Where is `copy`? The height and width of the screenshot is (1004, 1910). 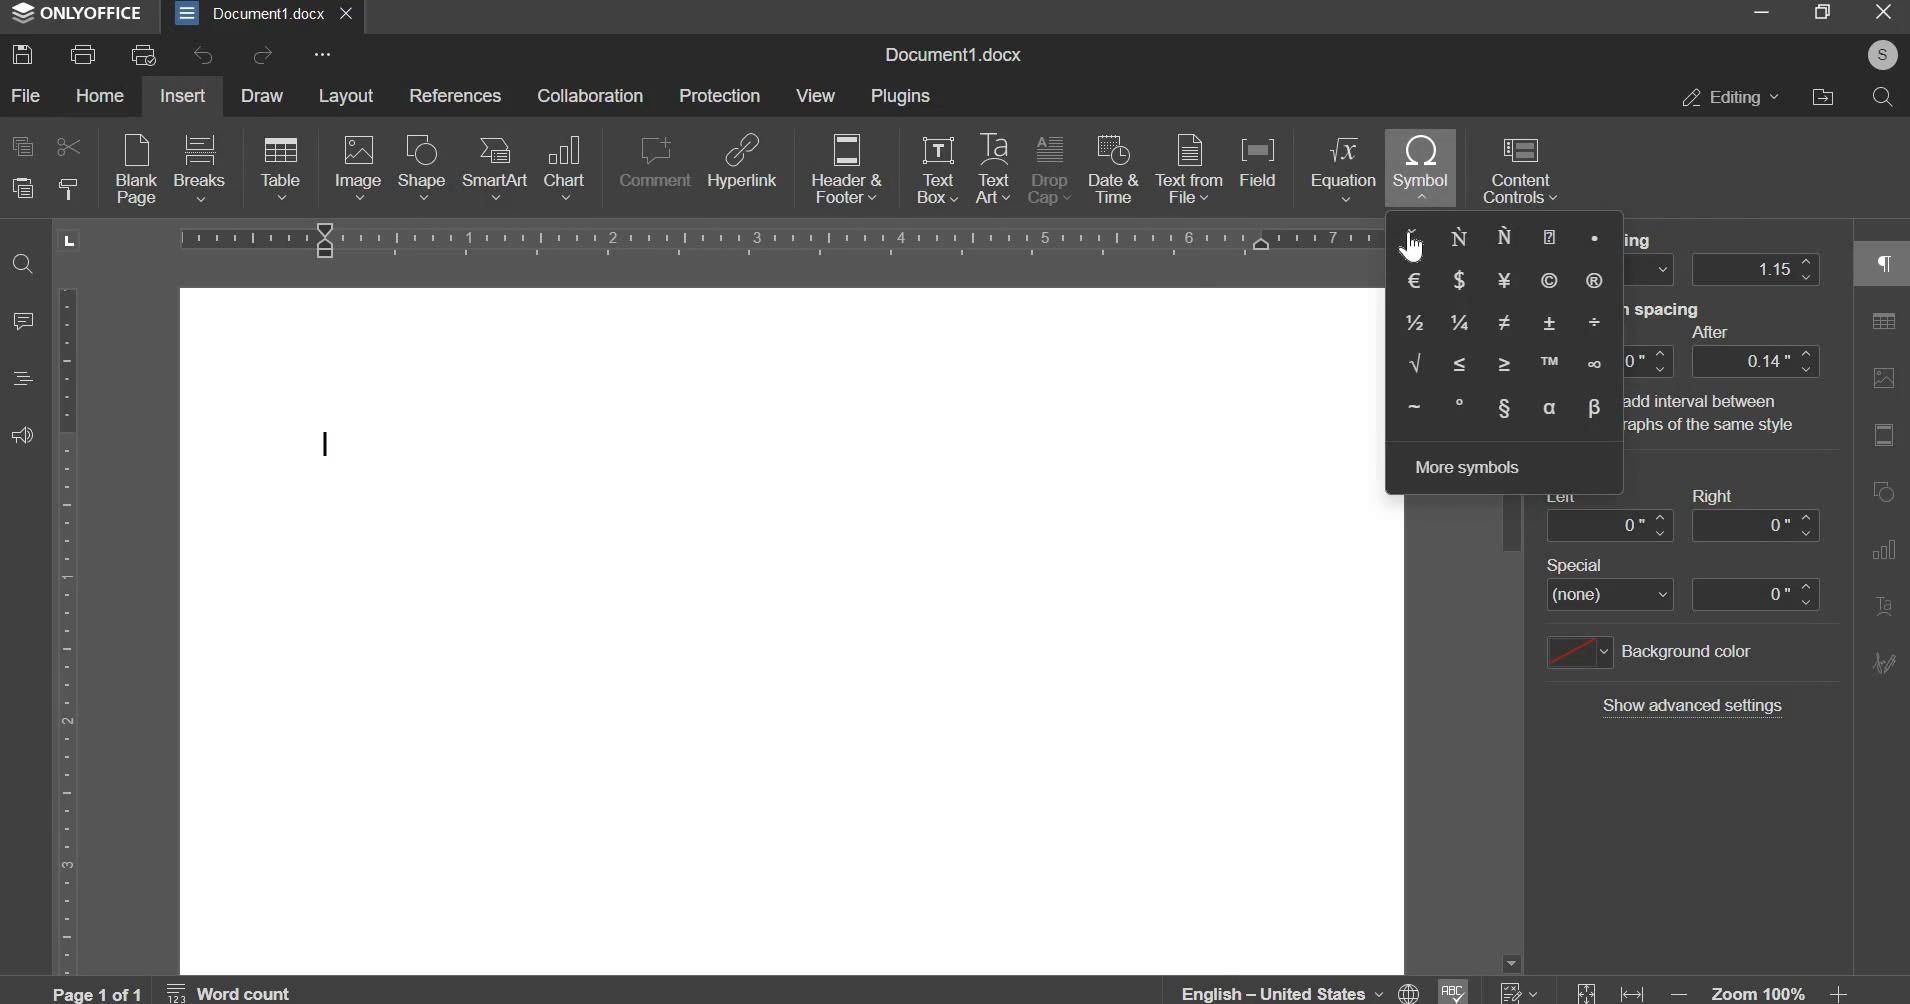 copy is located at coordinates (22, 145).